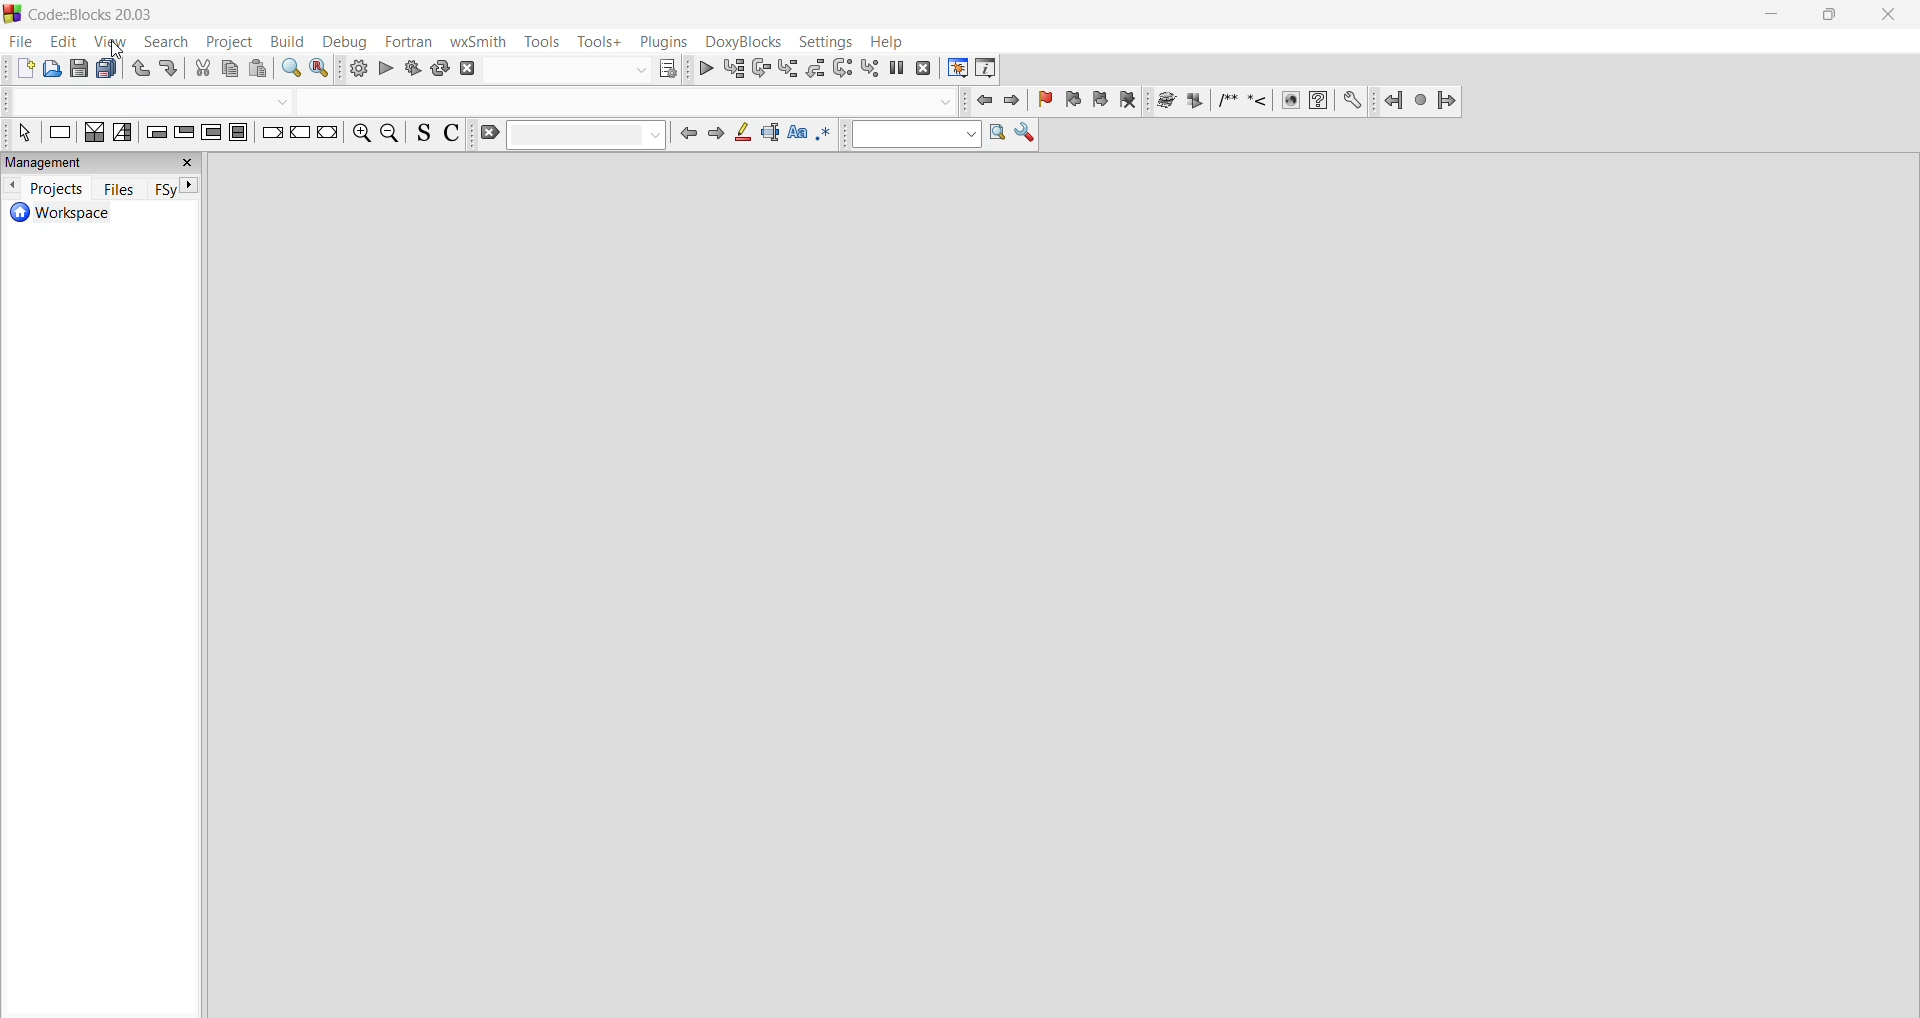 This screenshot has width=1920, height=1018. Describe the element at coordinates (914, 134) in the screenshot. I see `text to search` at that location.